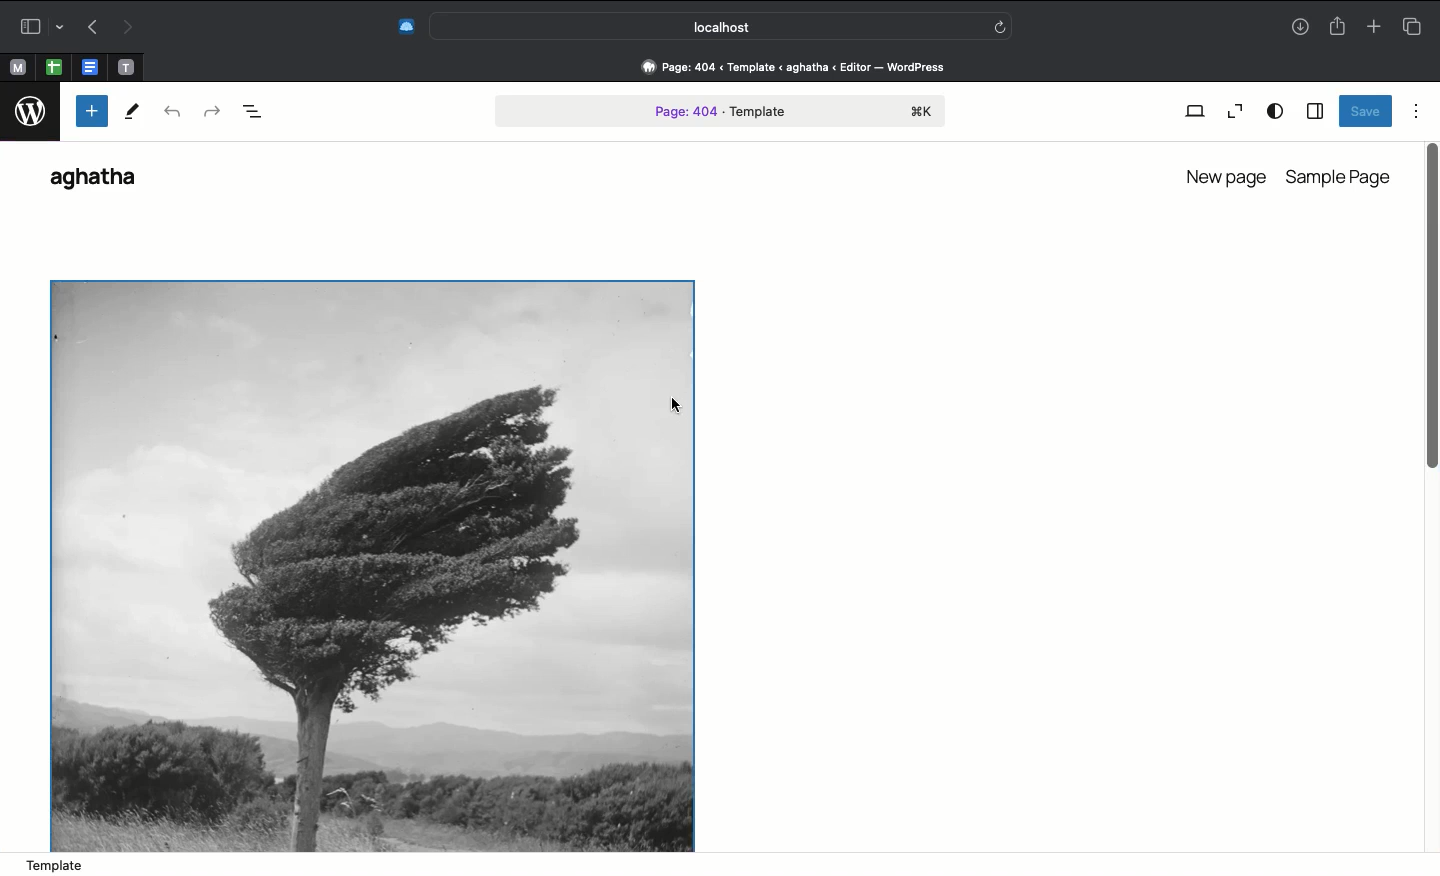  What do you see at coordinates (52, 67) in the screenshot?
I see `open tab, google sheet` at bounding box center [52, 67].